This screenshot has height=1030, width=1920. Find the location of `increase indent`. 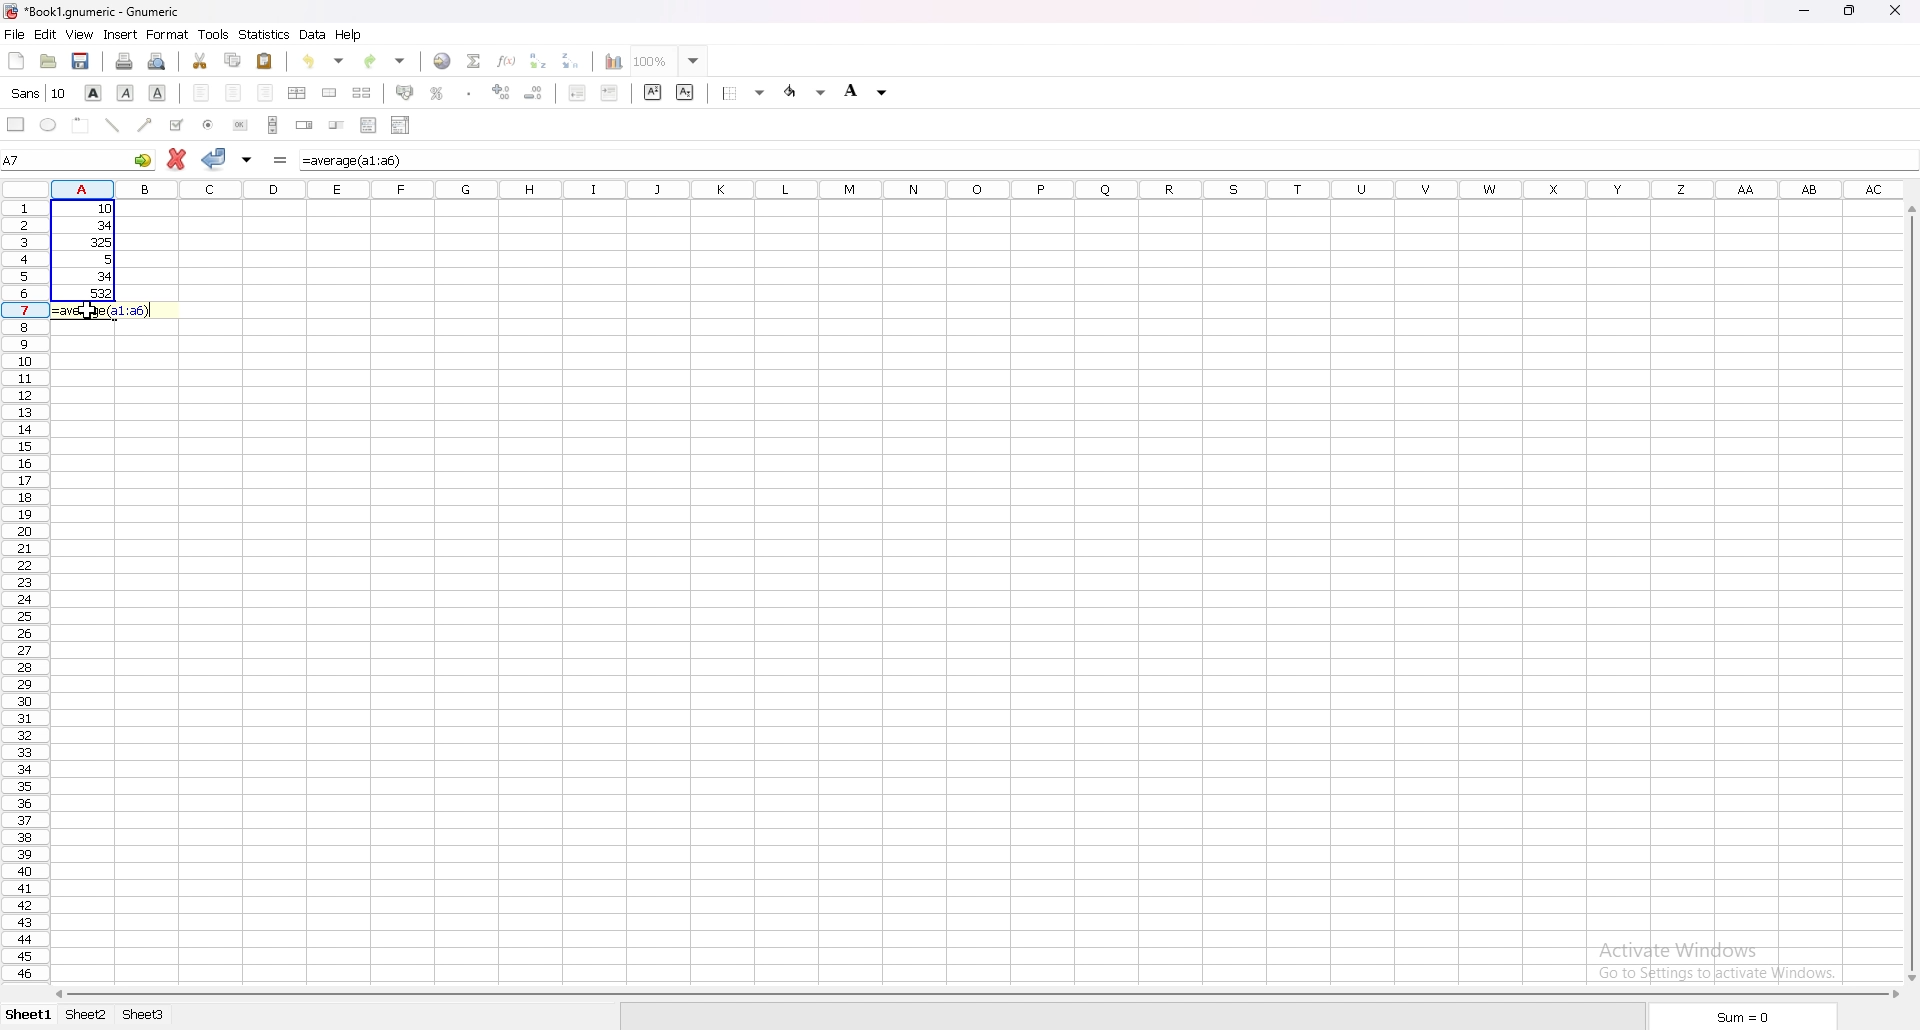

increase indent is located at coordinates (608, 92).